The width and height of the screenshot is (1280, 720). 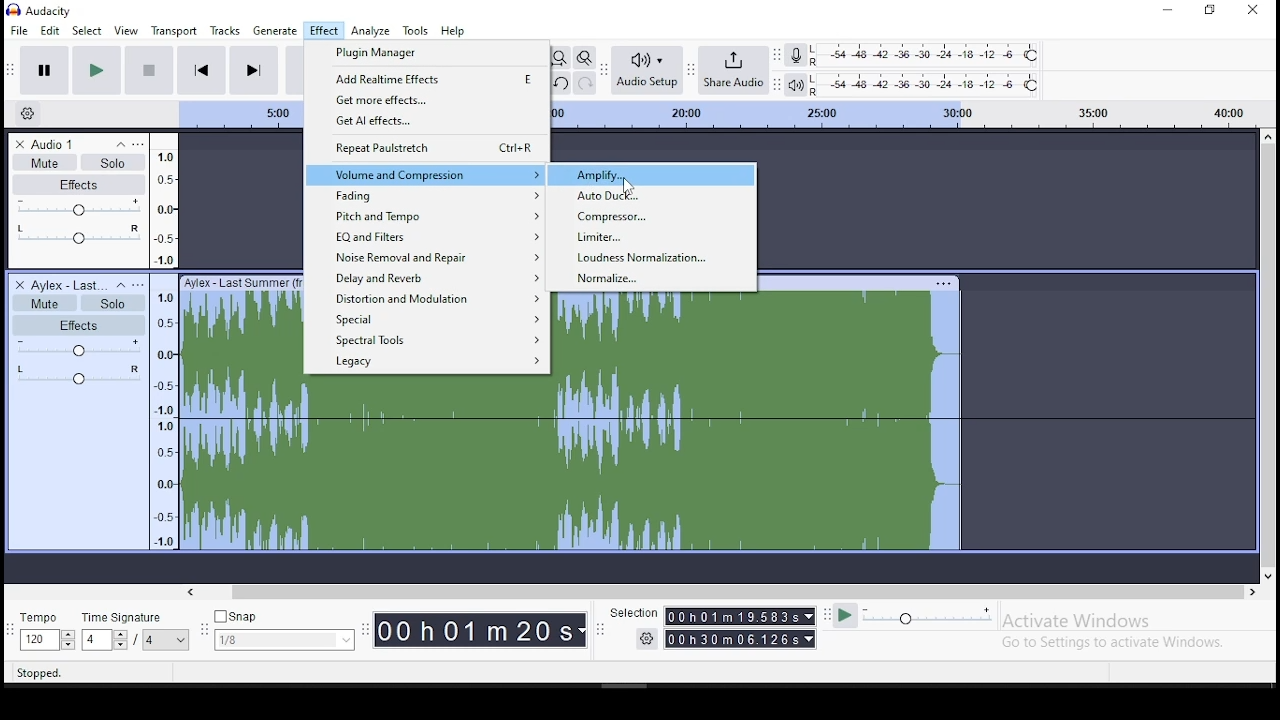 What do you see at coordinates (238, 116) in the screenshot?
I see `track's timing` at bounding box center [238, 116].